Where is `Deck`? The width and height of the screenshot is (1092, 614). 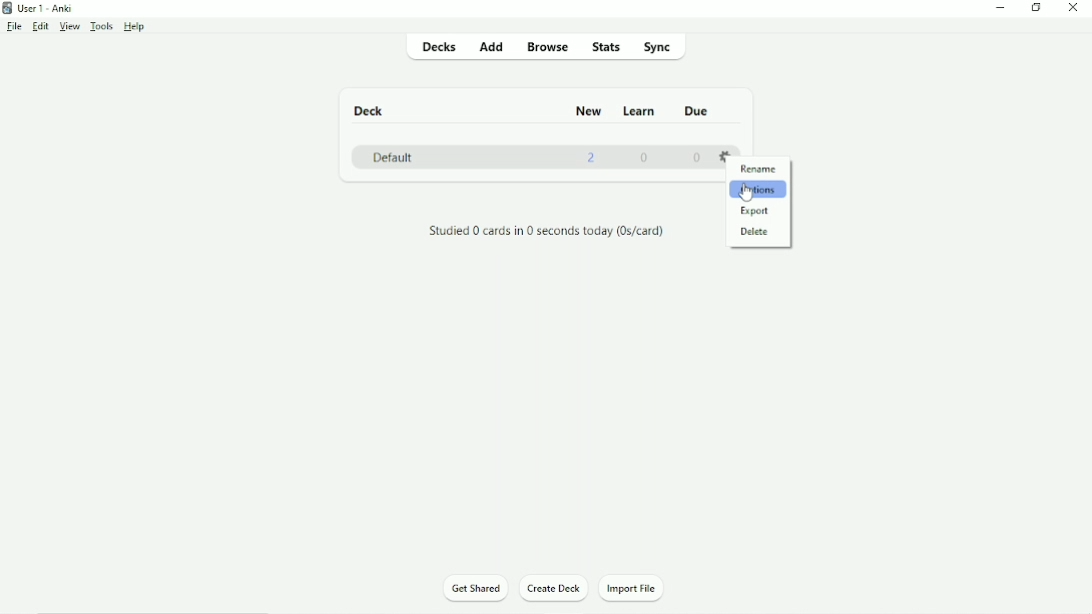
Deck is located at coordinates (372, 111).